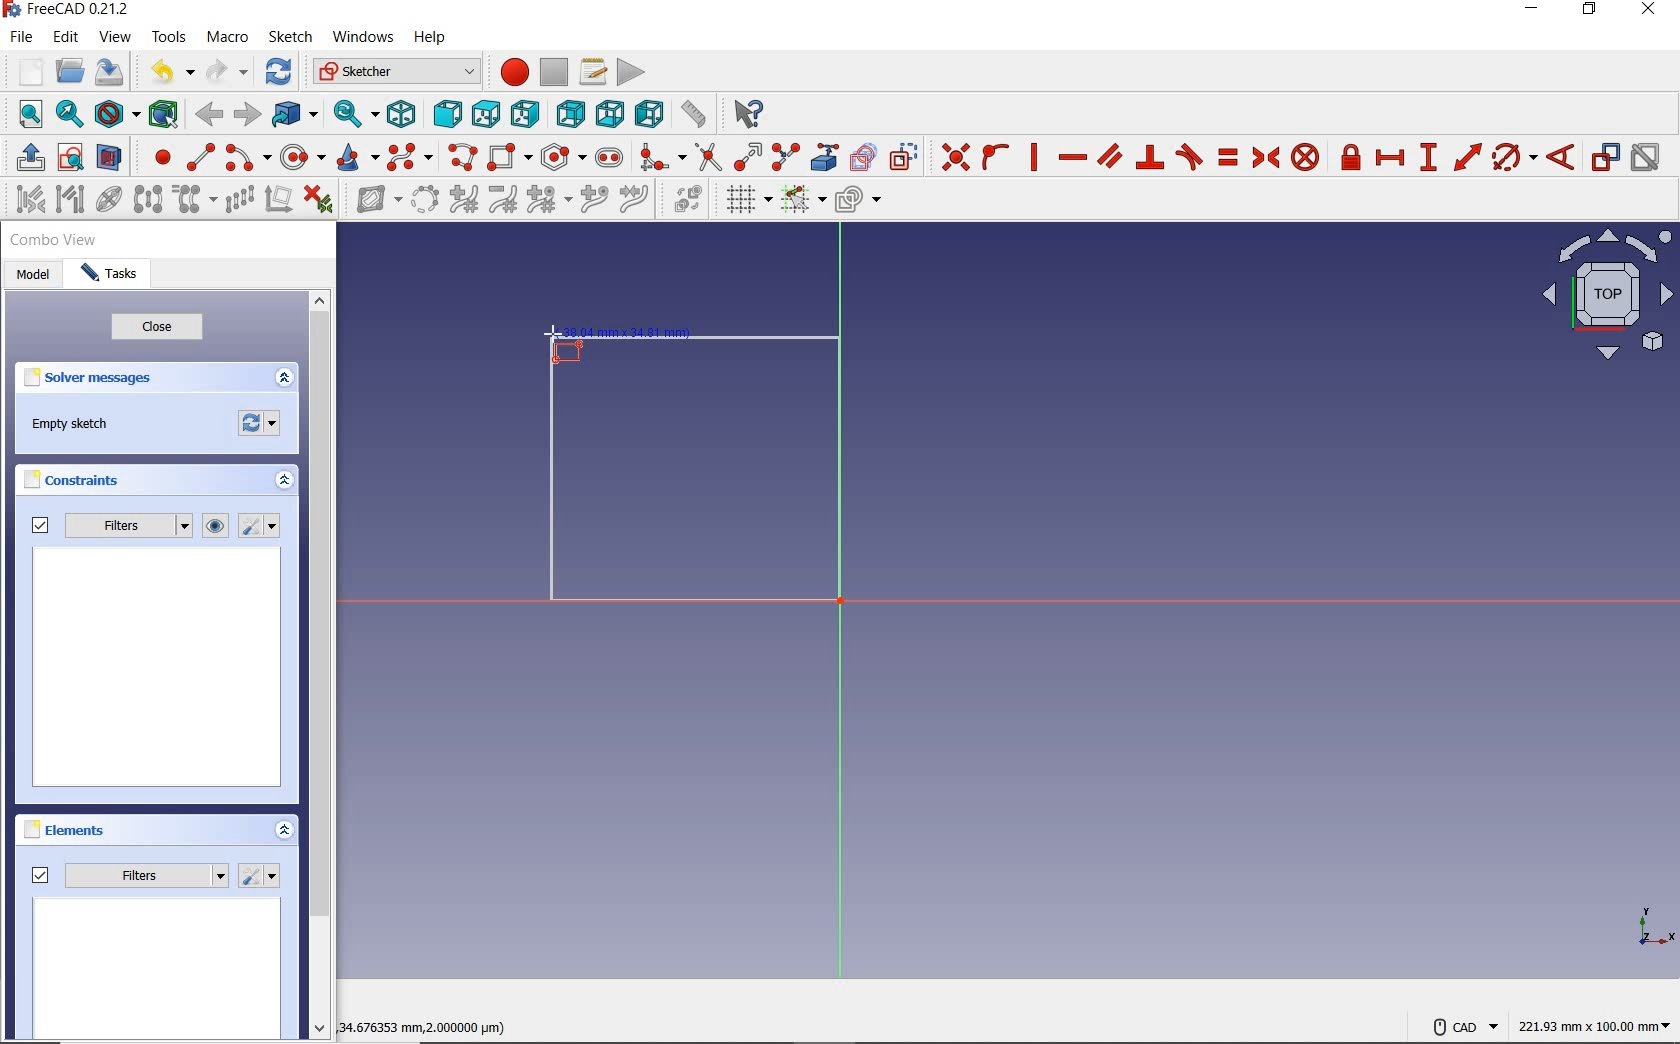 The height and width of the screenshot is (1044, 1680). I want to click on windows, so click(363, 39).